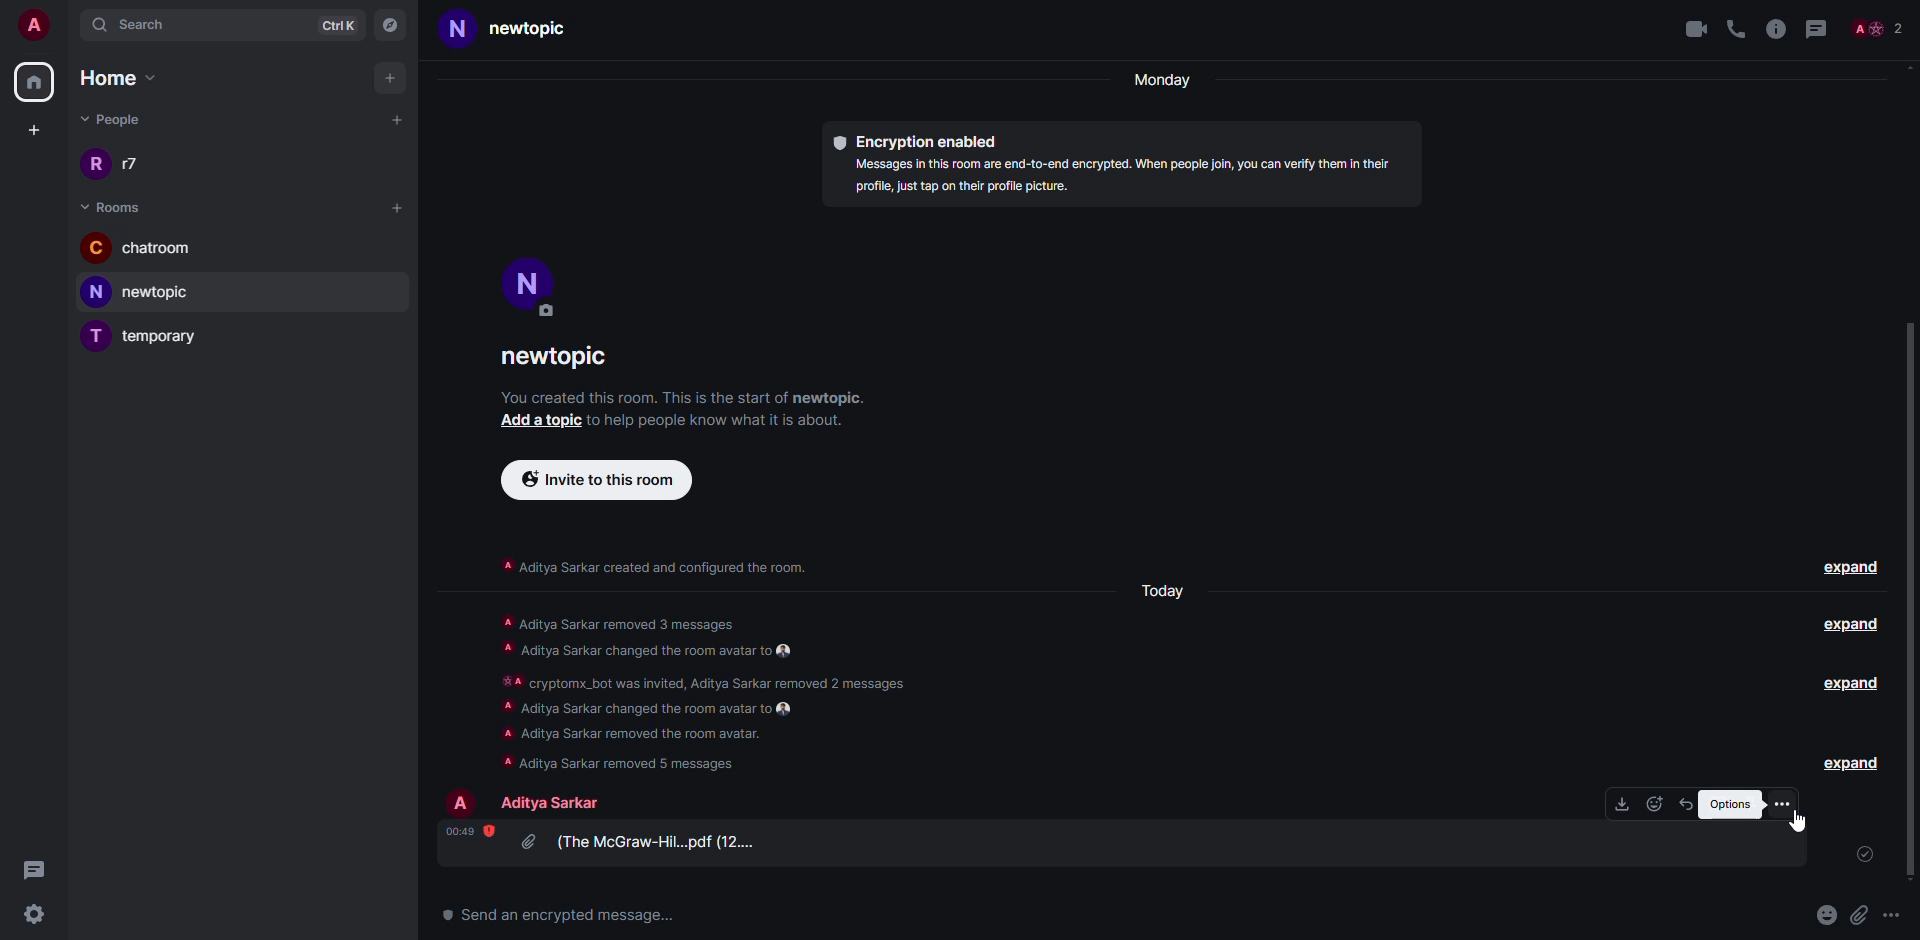 The width and height of the screenshot is (1920, 940). What do you see at coordinates (1859, 914) in the screenshot?
I see `attach` at bounding box center [1859, 914].